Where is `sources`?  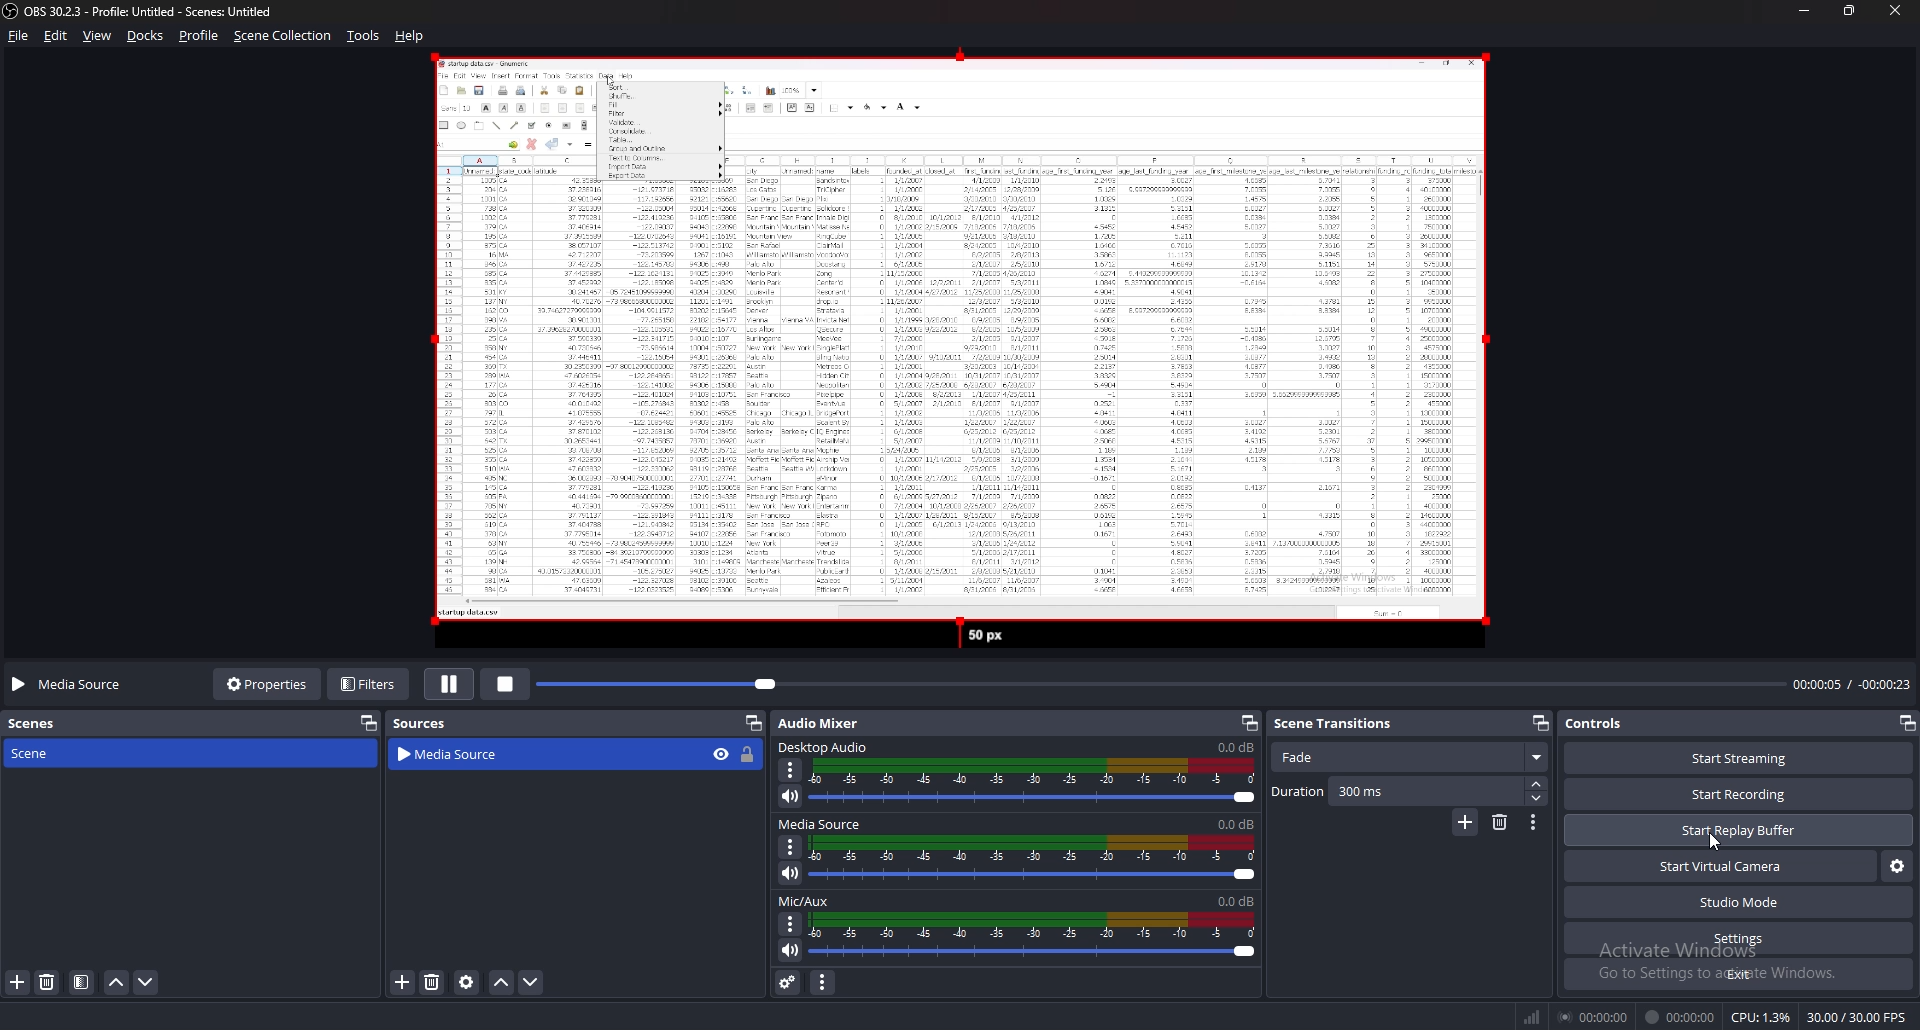 sources is located at coordinates (427, 722).